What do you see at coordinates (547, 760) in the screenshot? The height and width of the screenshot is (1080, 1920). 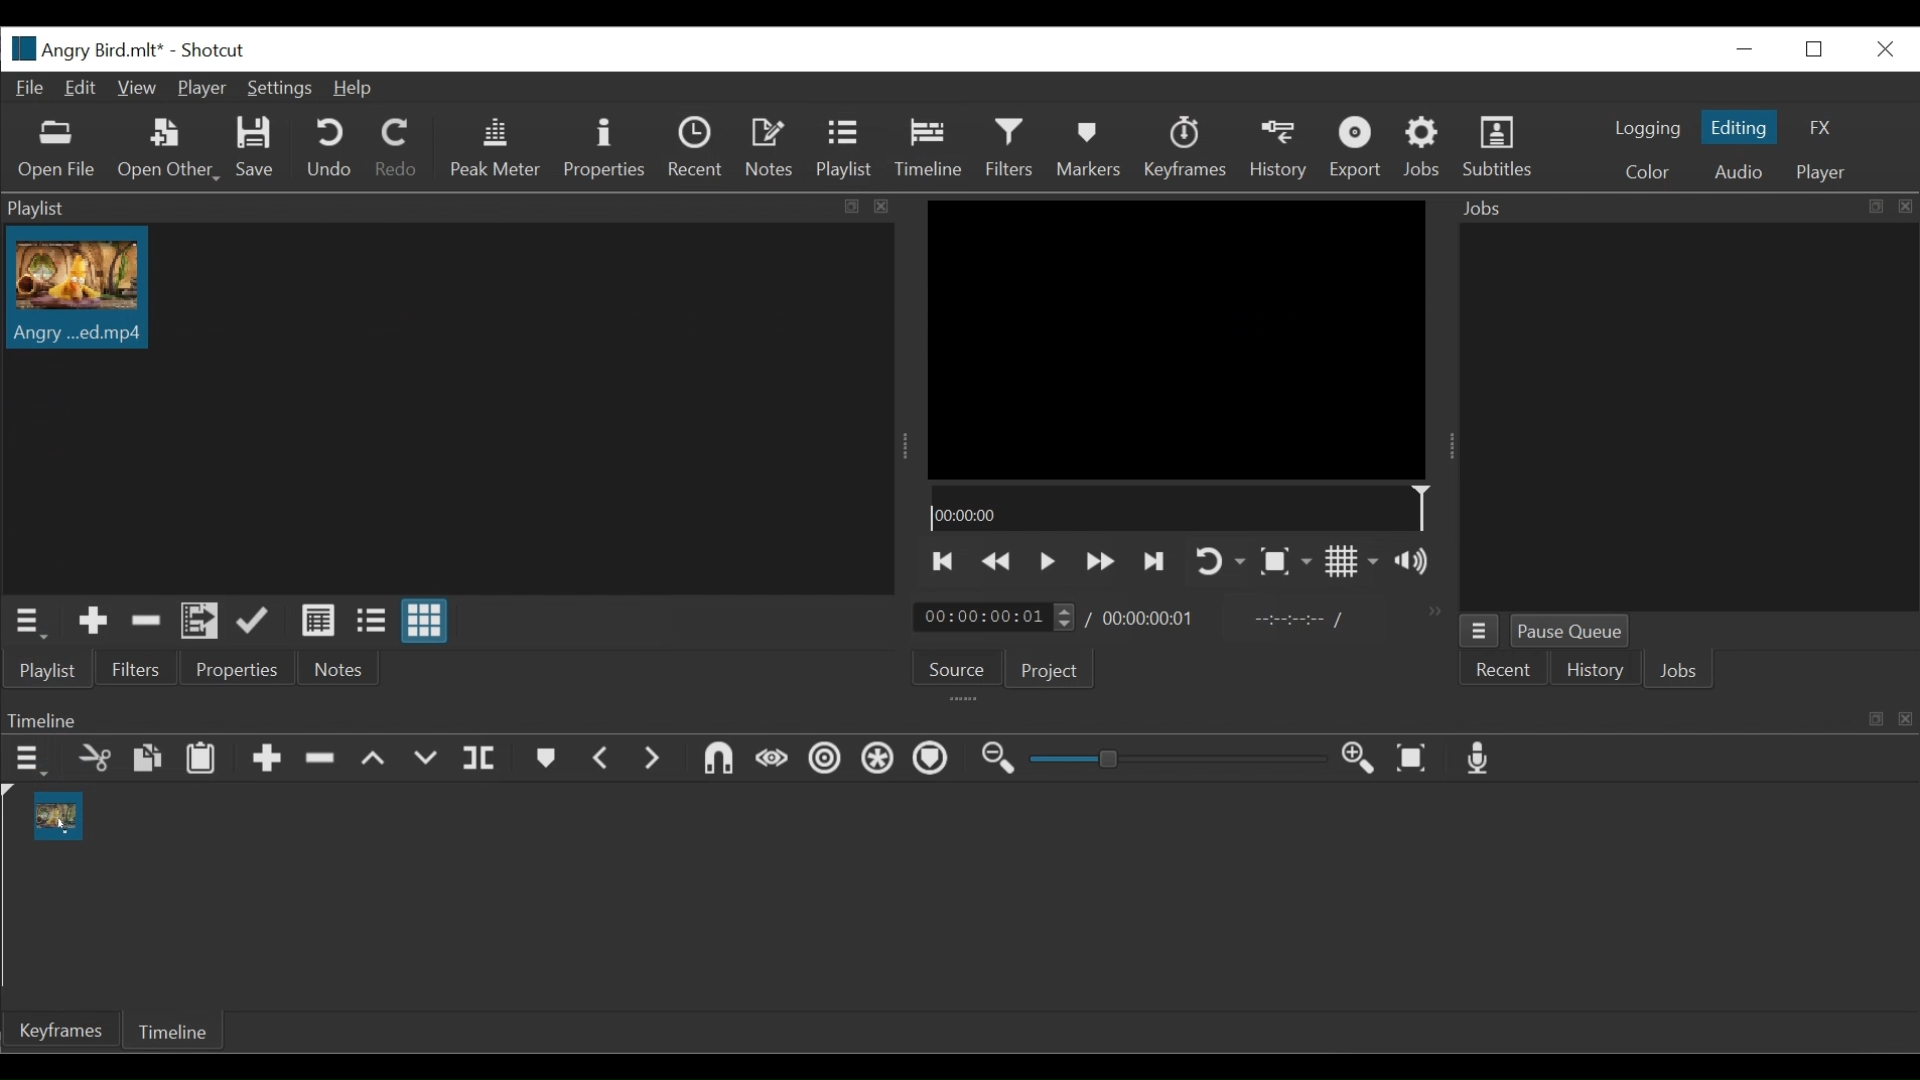 I see `Markers` at bounding box center [547, 760].